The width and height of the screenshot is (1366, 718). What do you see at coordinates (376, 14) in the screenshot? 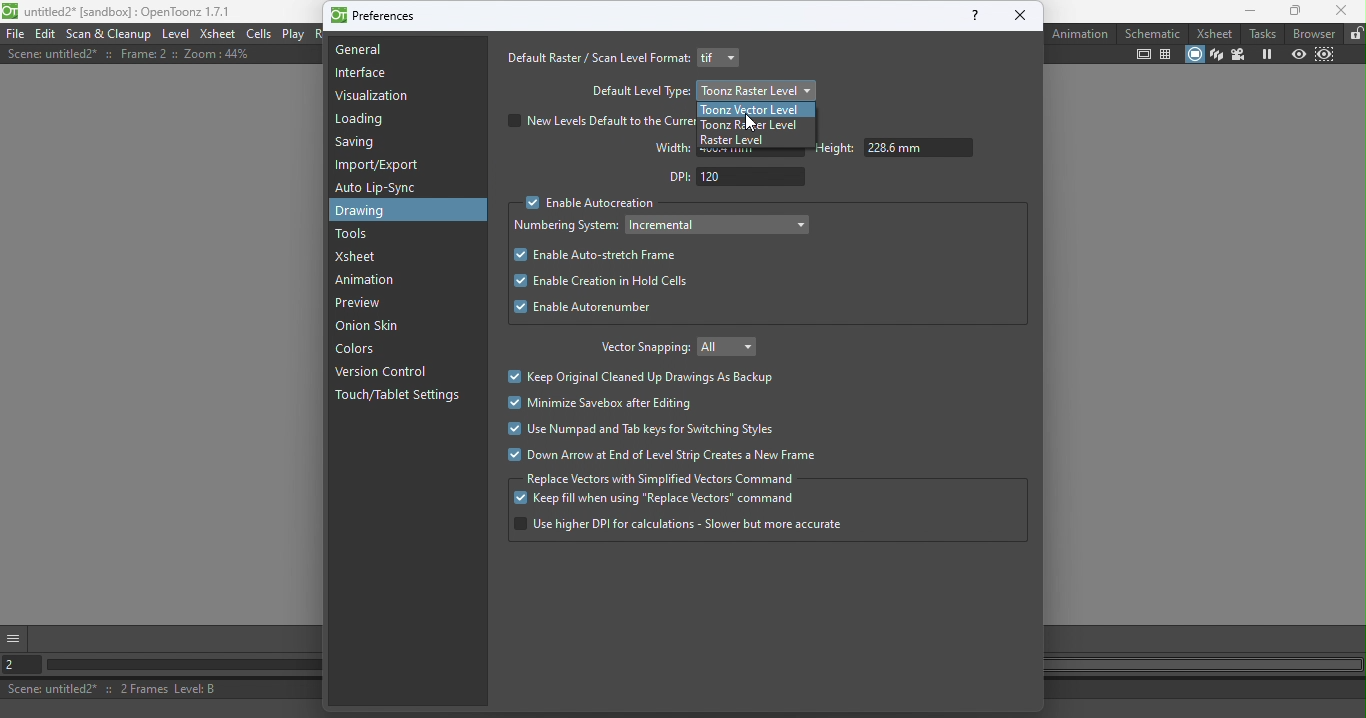
I see `Preferences` at bounding box center [376, 14].